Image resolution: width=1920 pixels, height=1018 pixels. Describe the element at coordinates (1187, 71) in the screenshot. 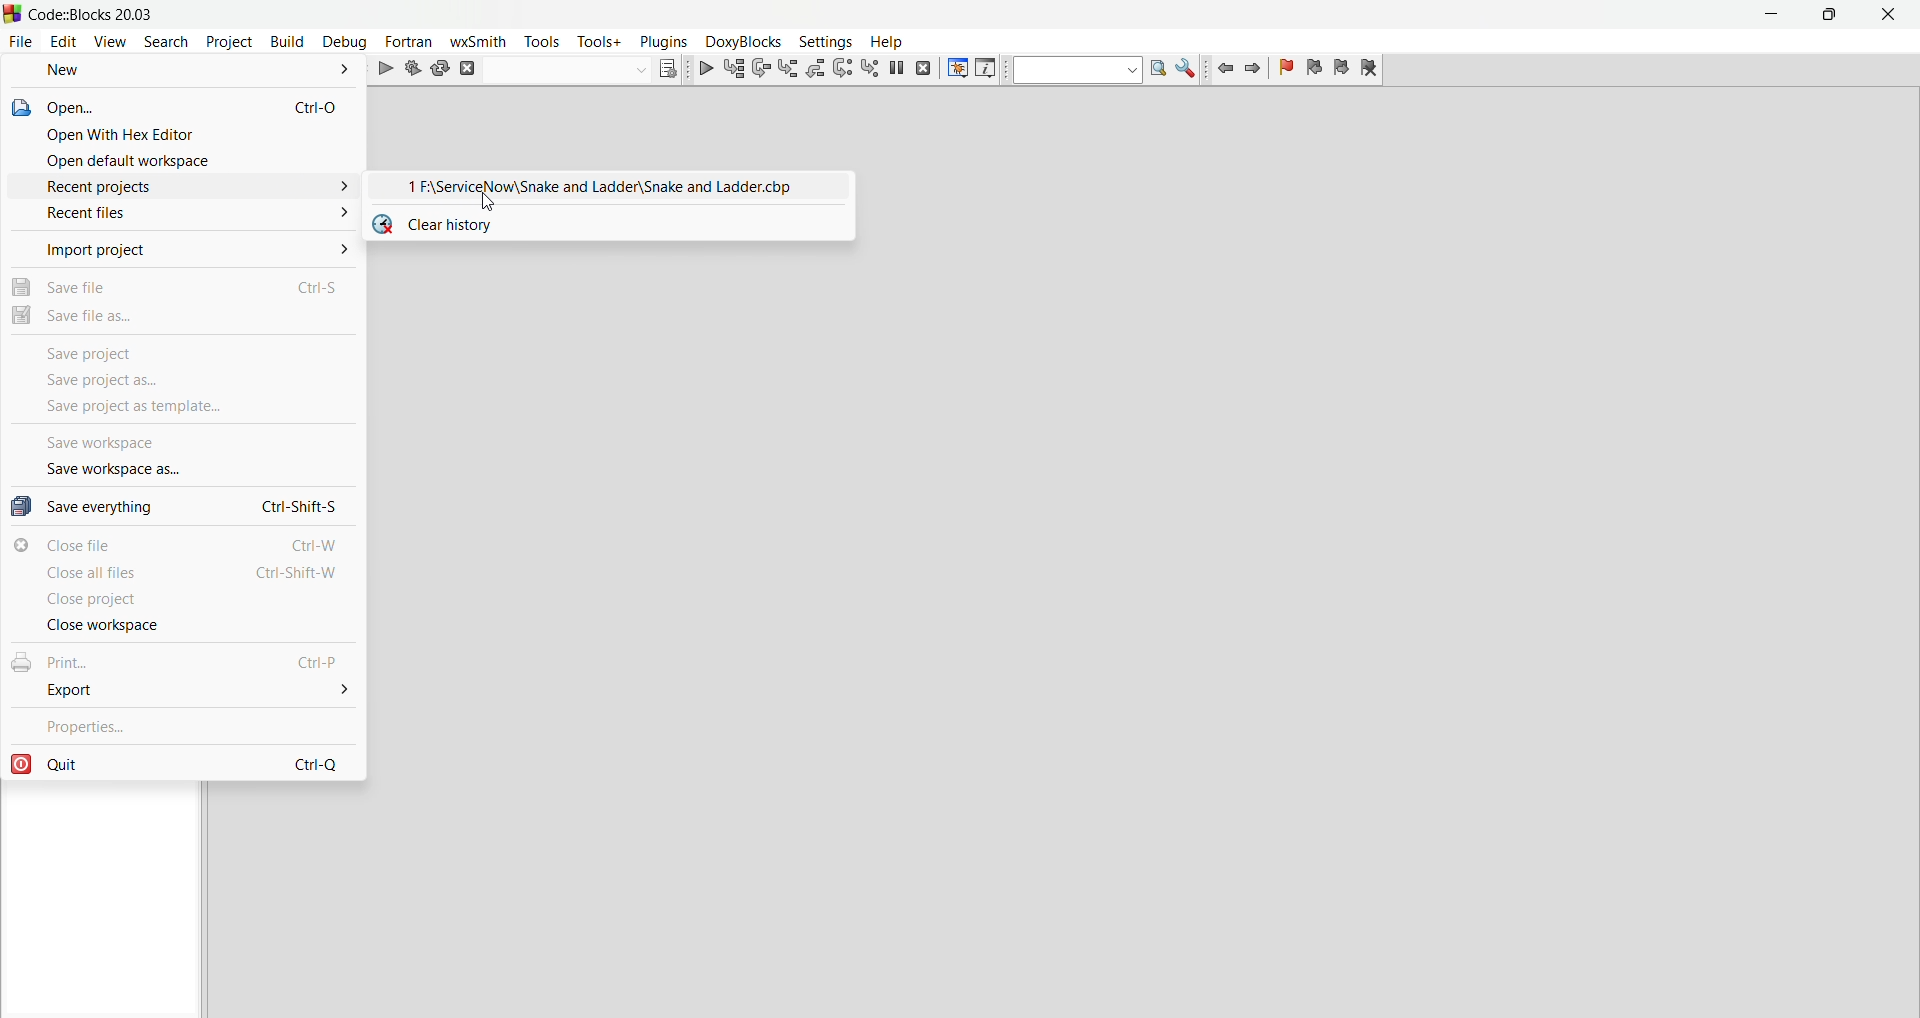

I see `show options window` at that location.